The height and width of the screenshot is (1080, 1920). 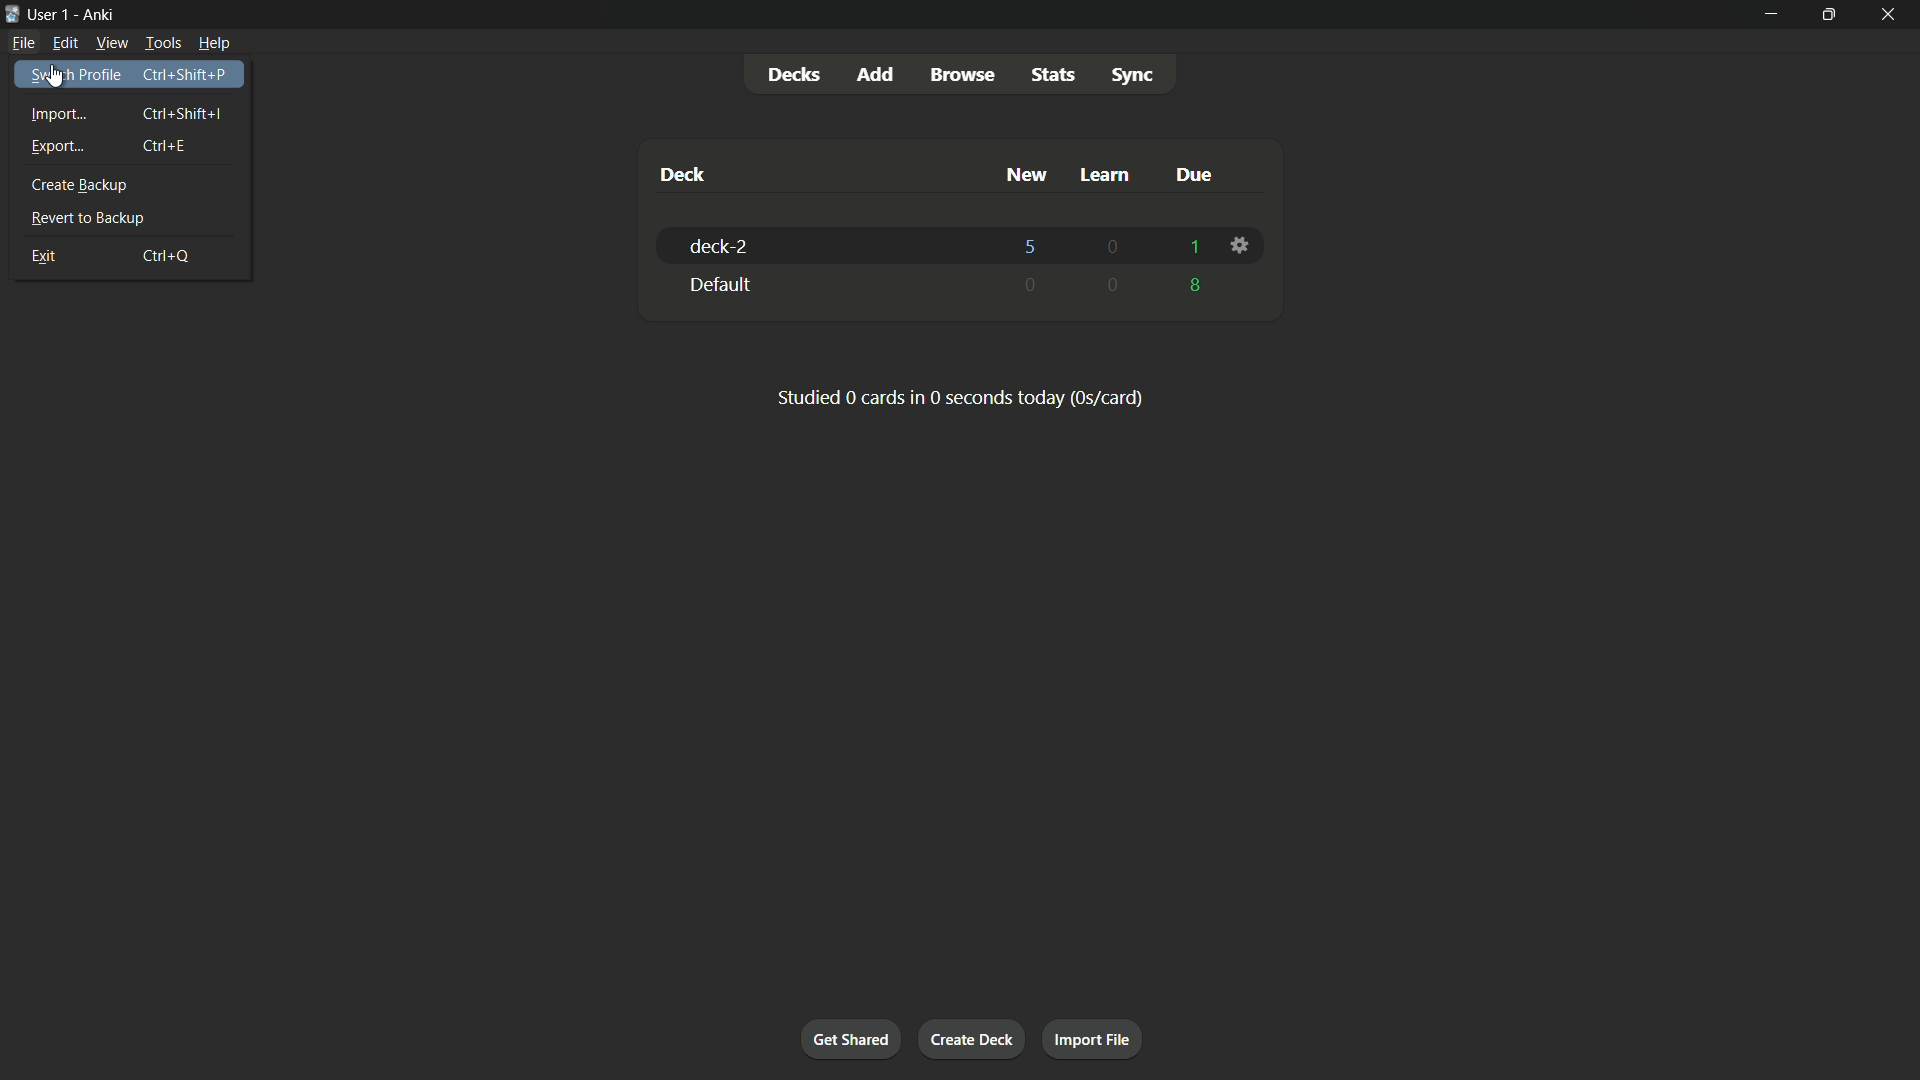 I want to click on Exit, so click(x=132, y=255).